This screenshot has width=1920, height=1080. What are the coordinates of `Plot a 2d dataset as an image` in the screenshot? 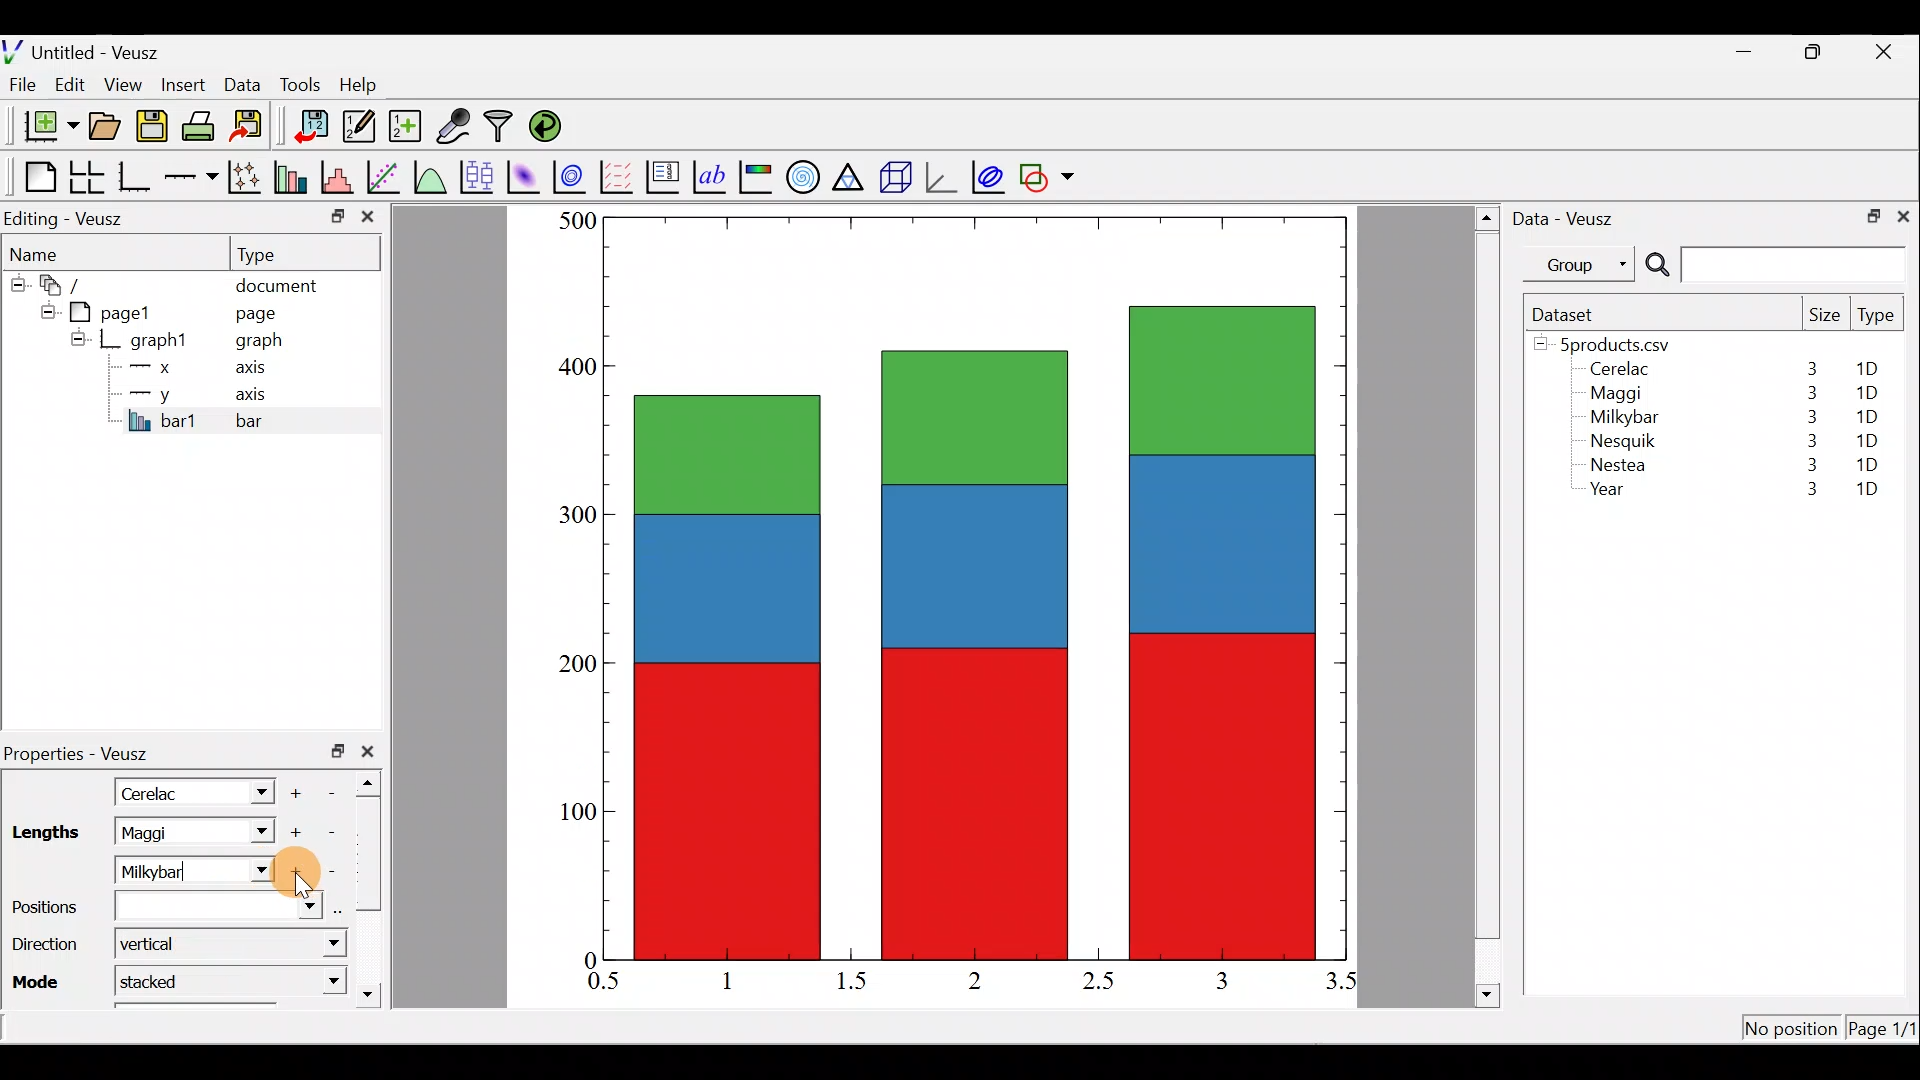 It's located at (526, 174).